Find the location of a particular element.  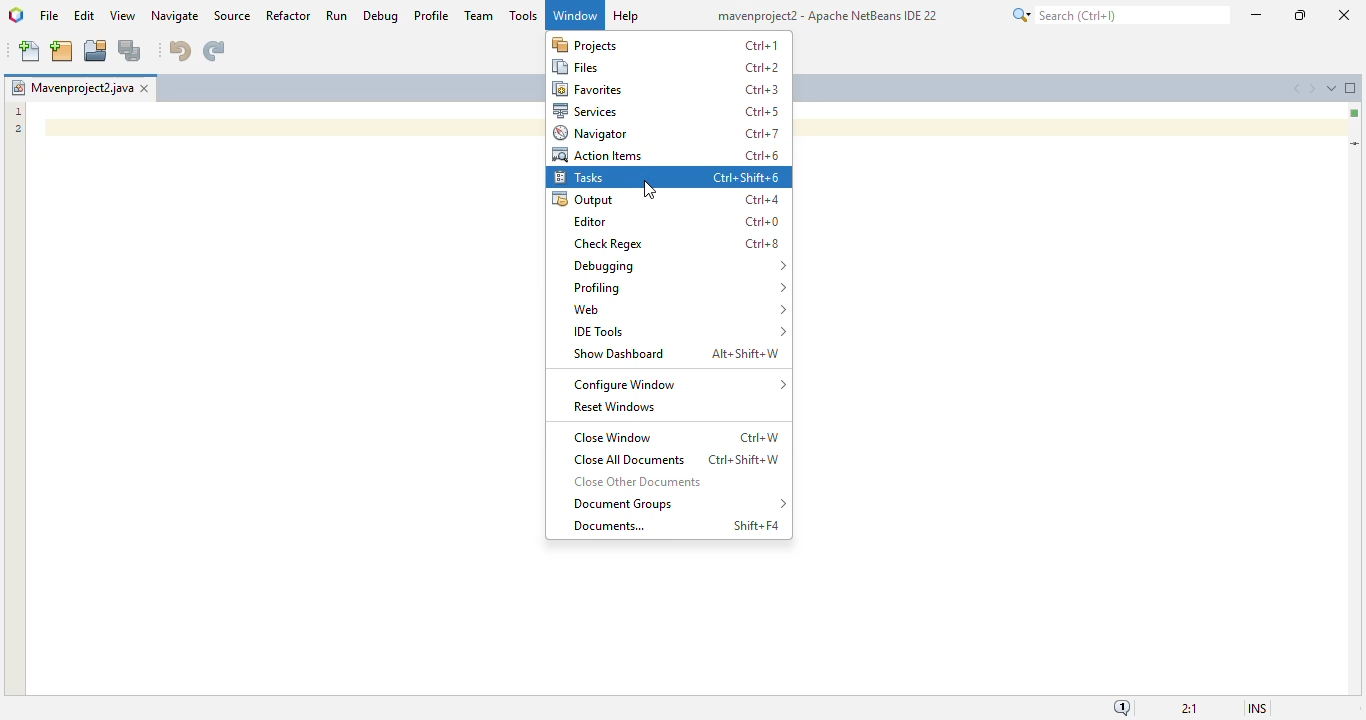

‘mavenproject? - Apache NetBeans IDE 22 is located at coordinates (822, 15).